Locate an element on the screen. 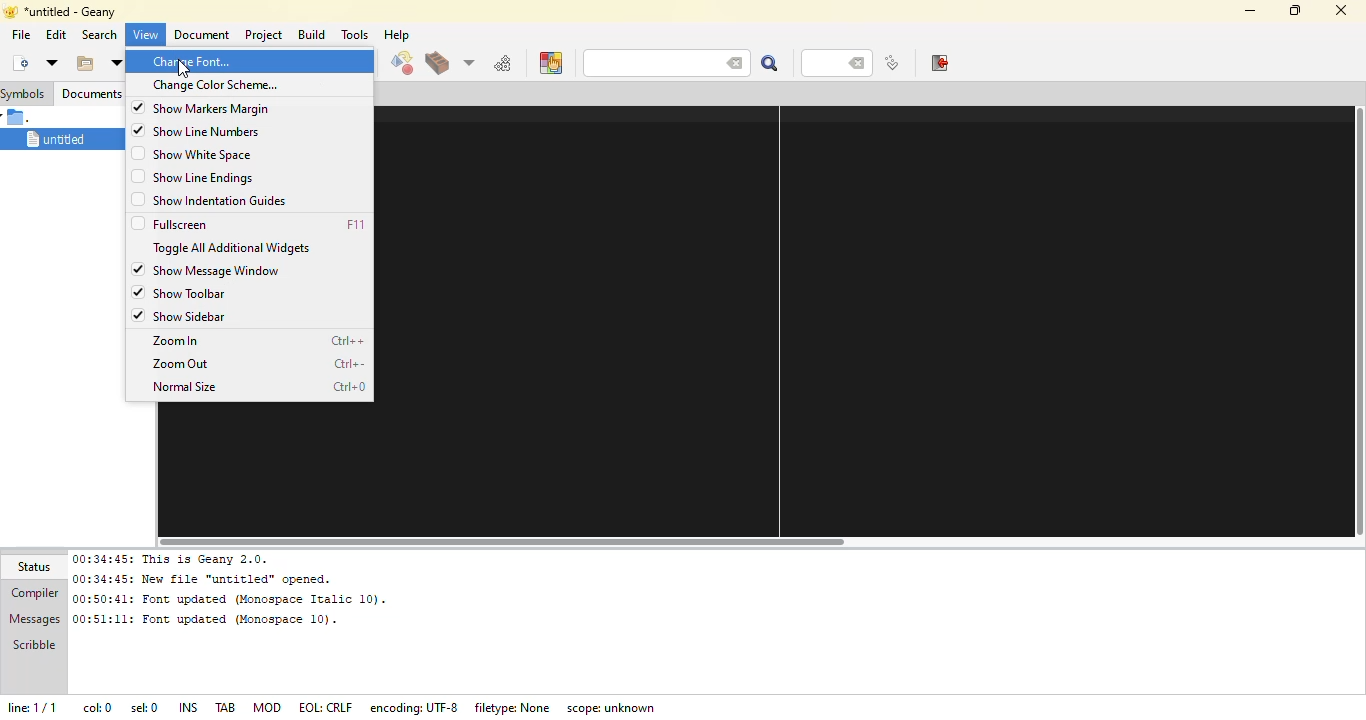  encoding: UTF- 8 is located at coordinates (417, 707).